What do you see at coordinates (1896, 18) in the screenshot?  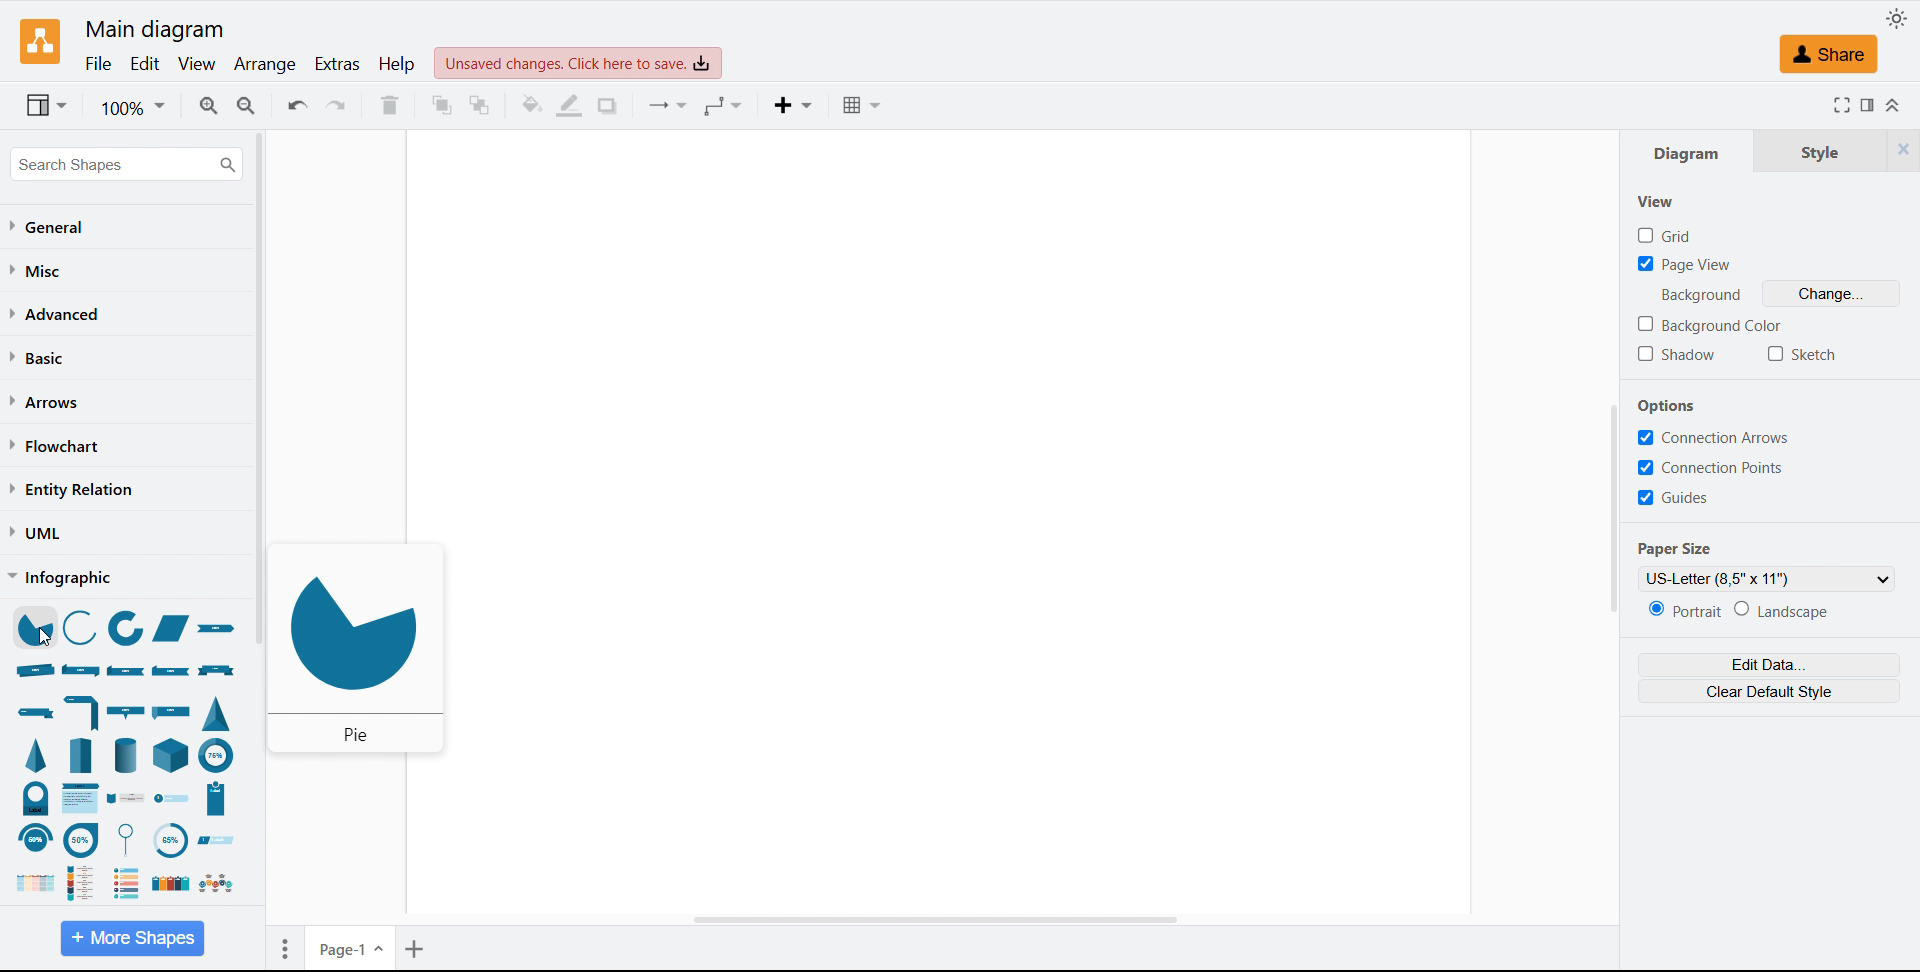 I see `Toggle theme ` at bounding box center [1896, 18].